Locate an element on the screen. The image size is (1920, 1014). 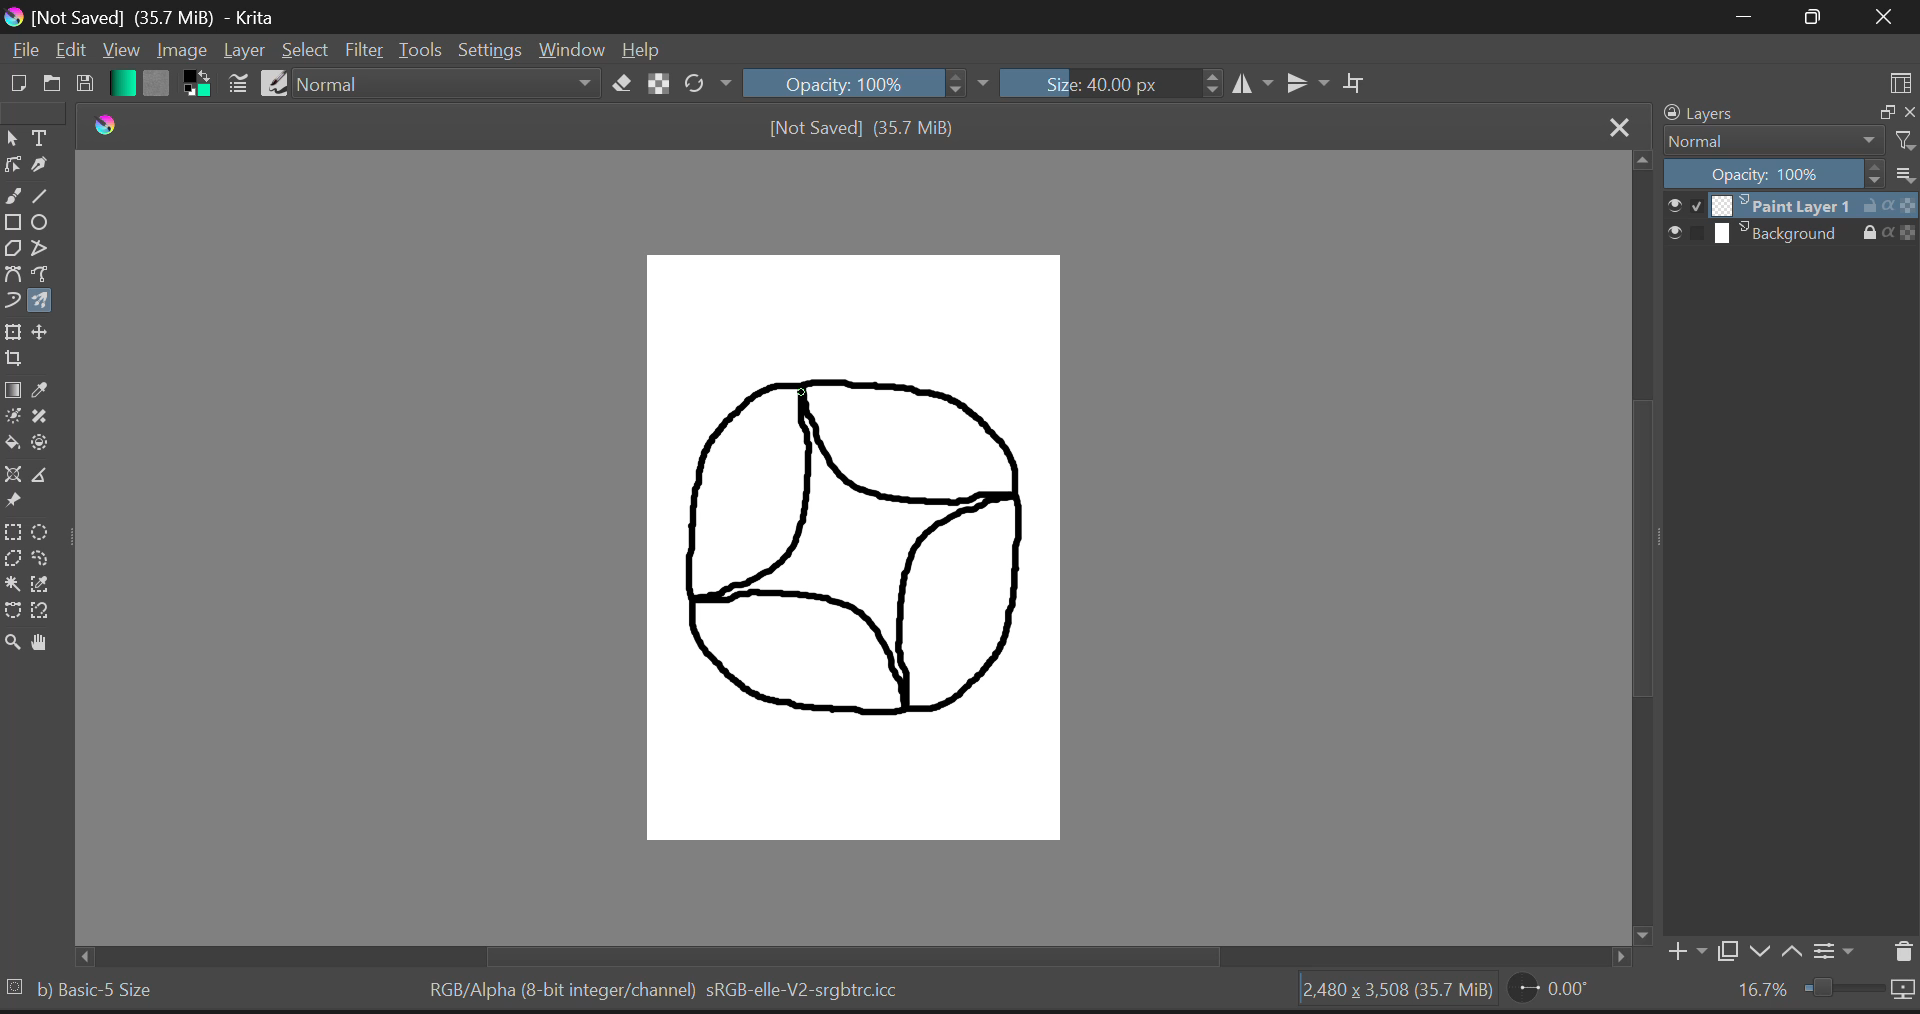
Close is located at coordinates (1620, 127).